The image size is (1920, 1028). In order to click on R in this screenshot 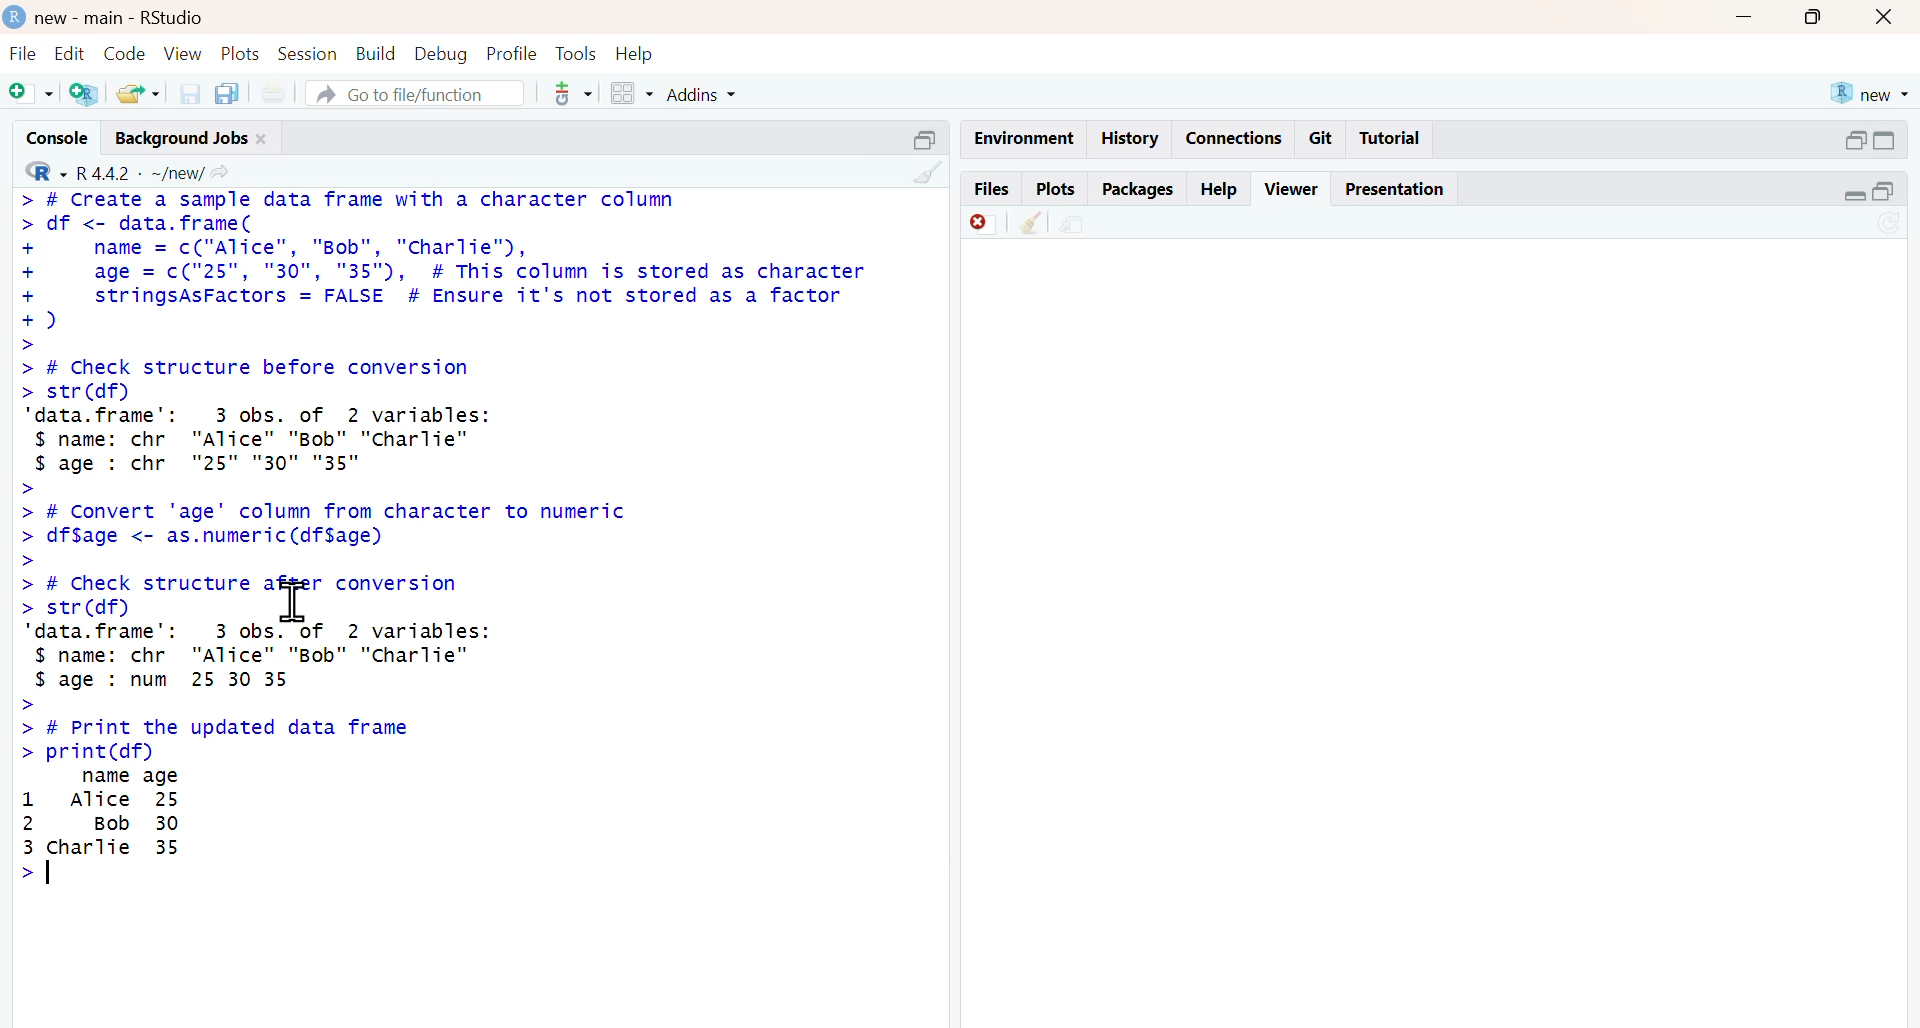, I will do `click(46, 171)`.